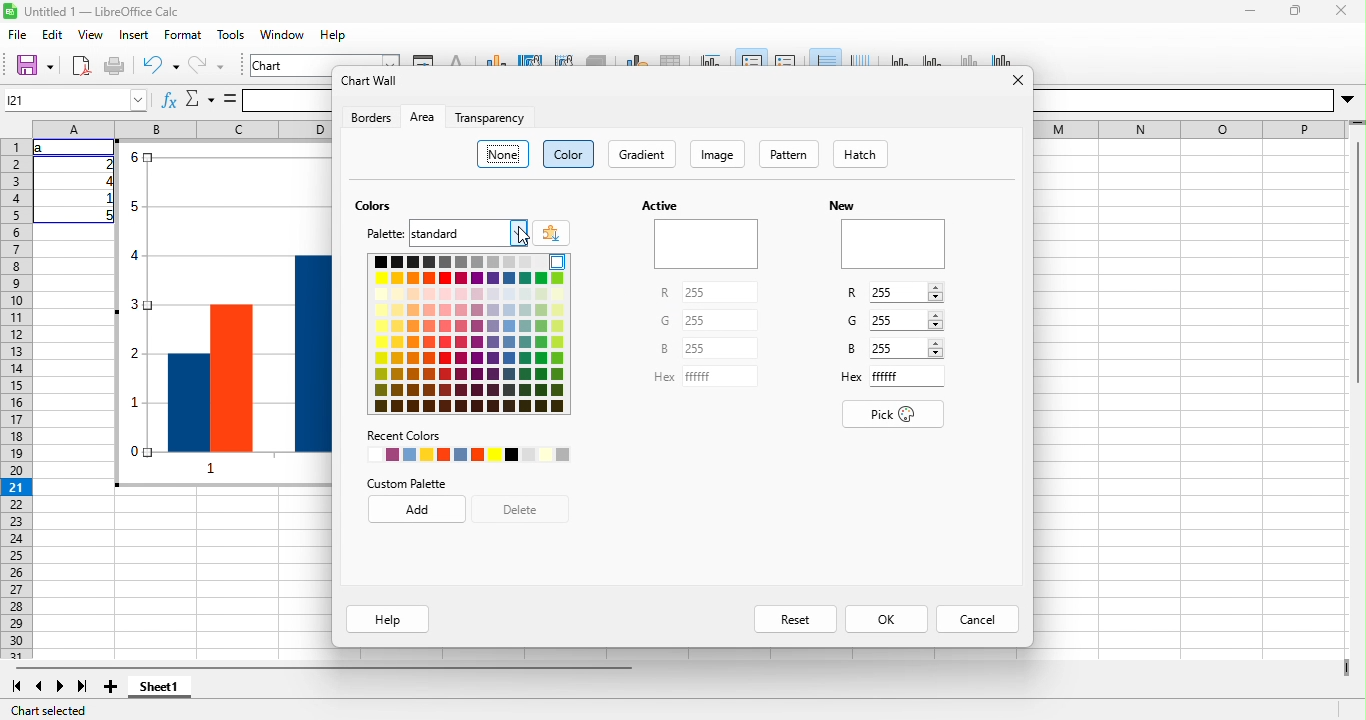 This screenshot has height=720, width=1366. I want to click on vertical grids, so click(860, 58).